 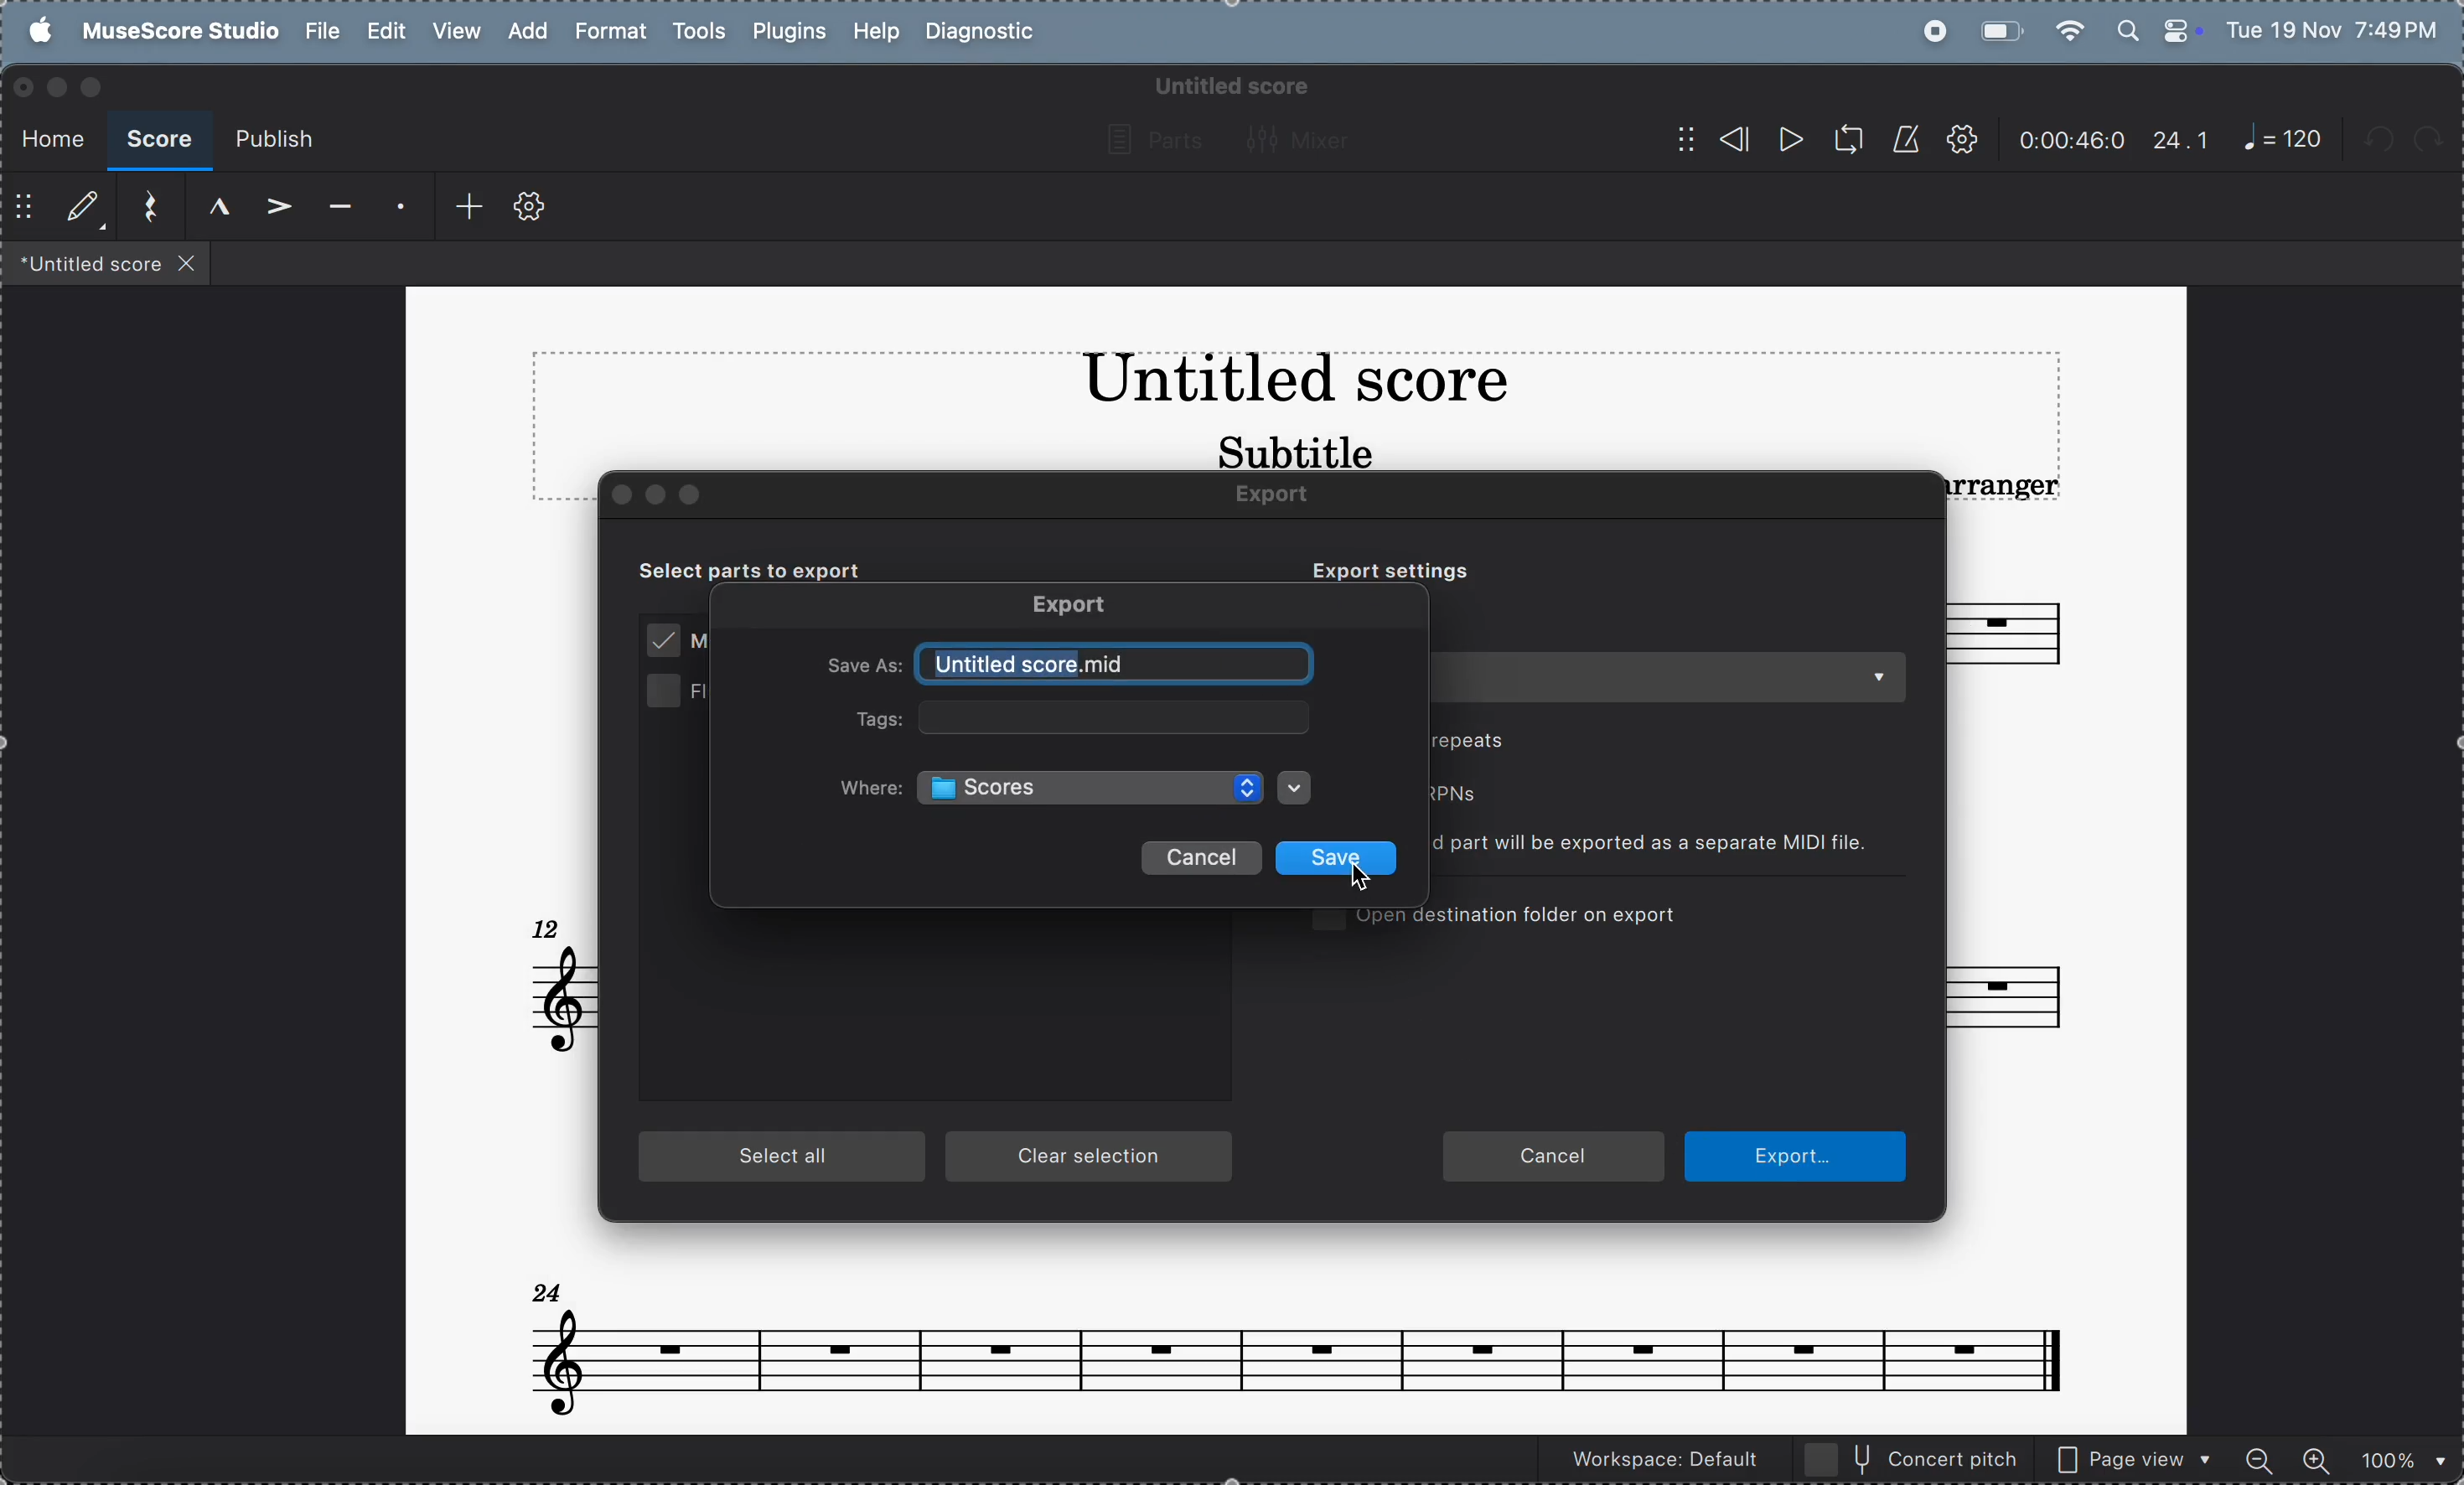 What do you see at coordinates (986, 33) in the screenshot?
I see `diagnostic` at bounding box center [986, 33].